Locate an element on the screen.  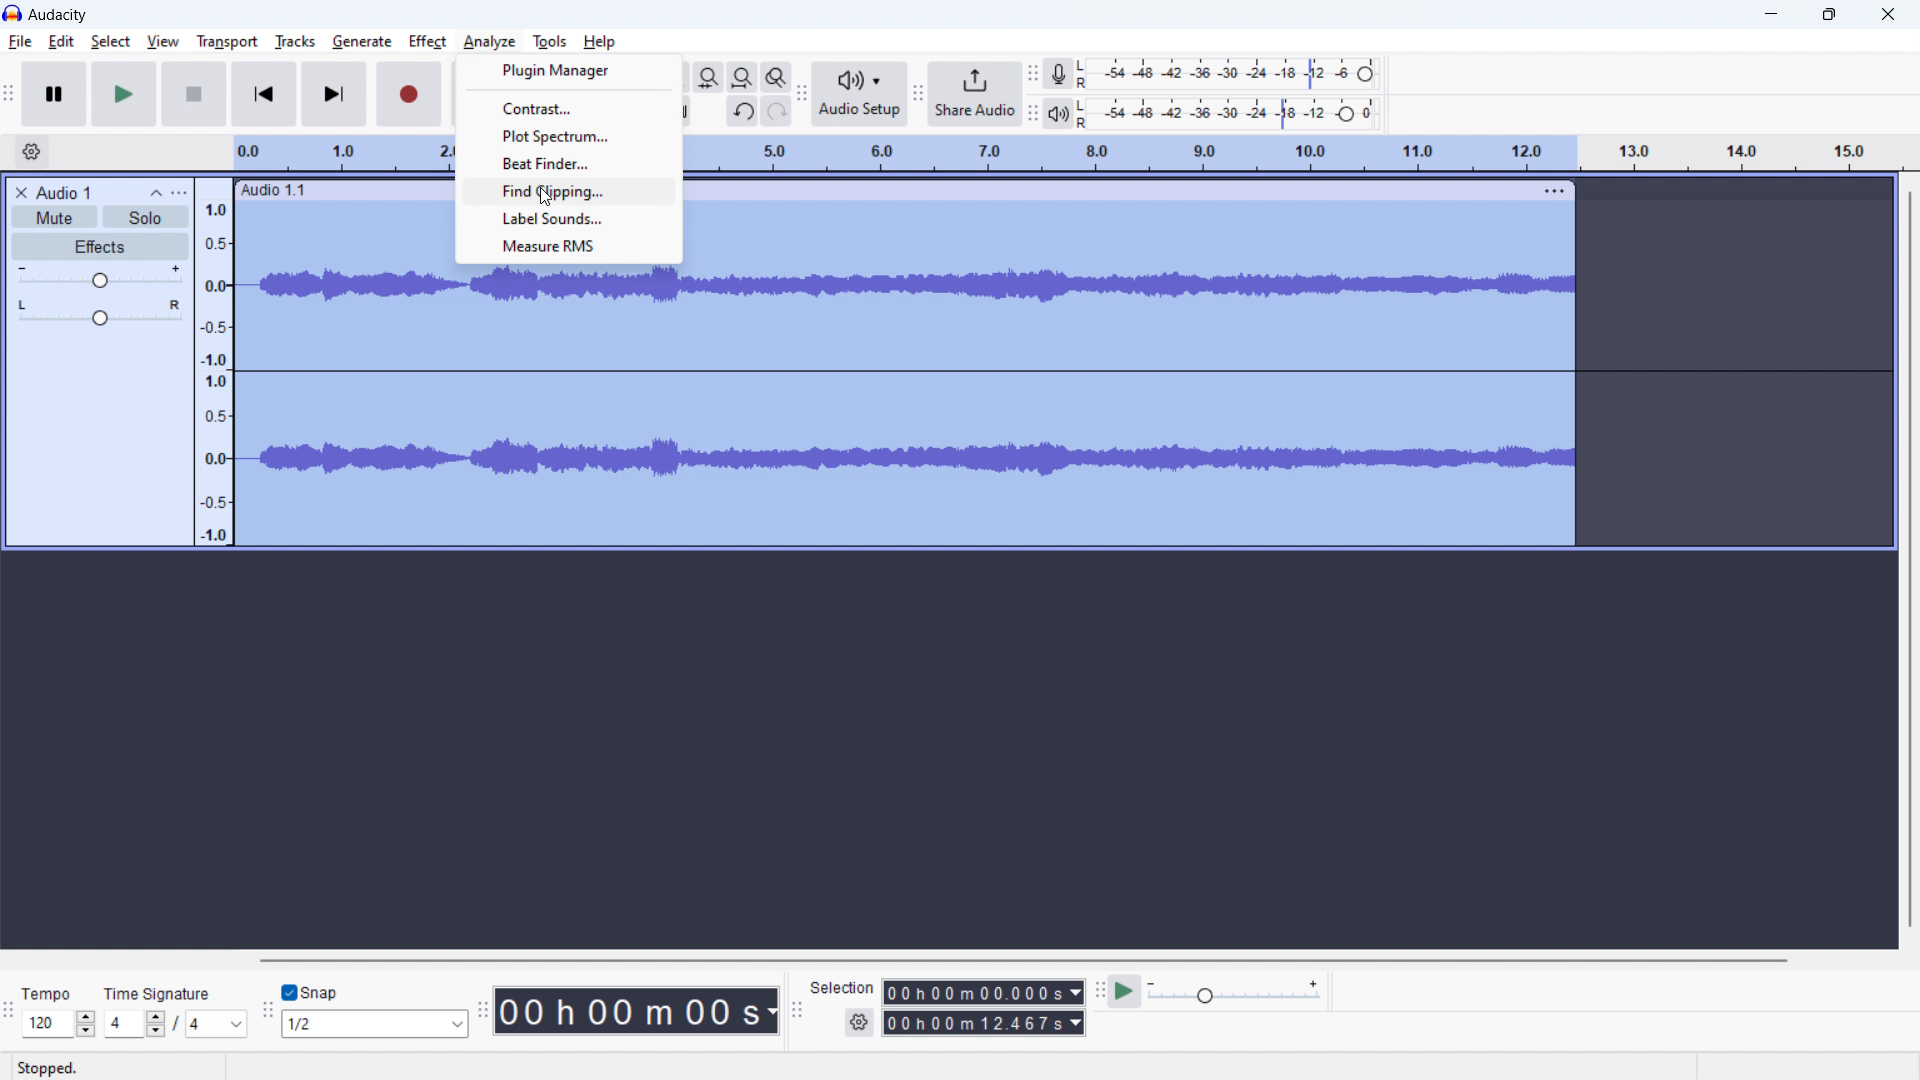
record is located at coordinates (409, 95).